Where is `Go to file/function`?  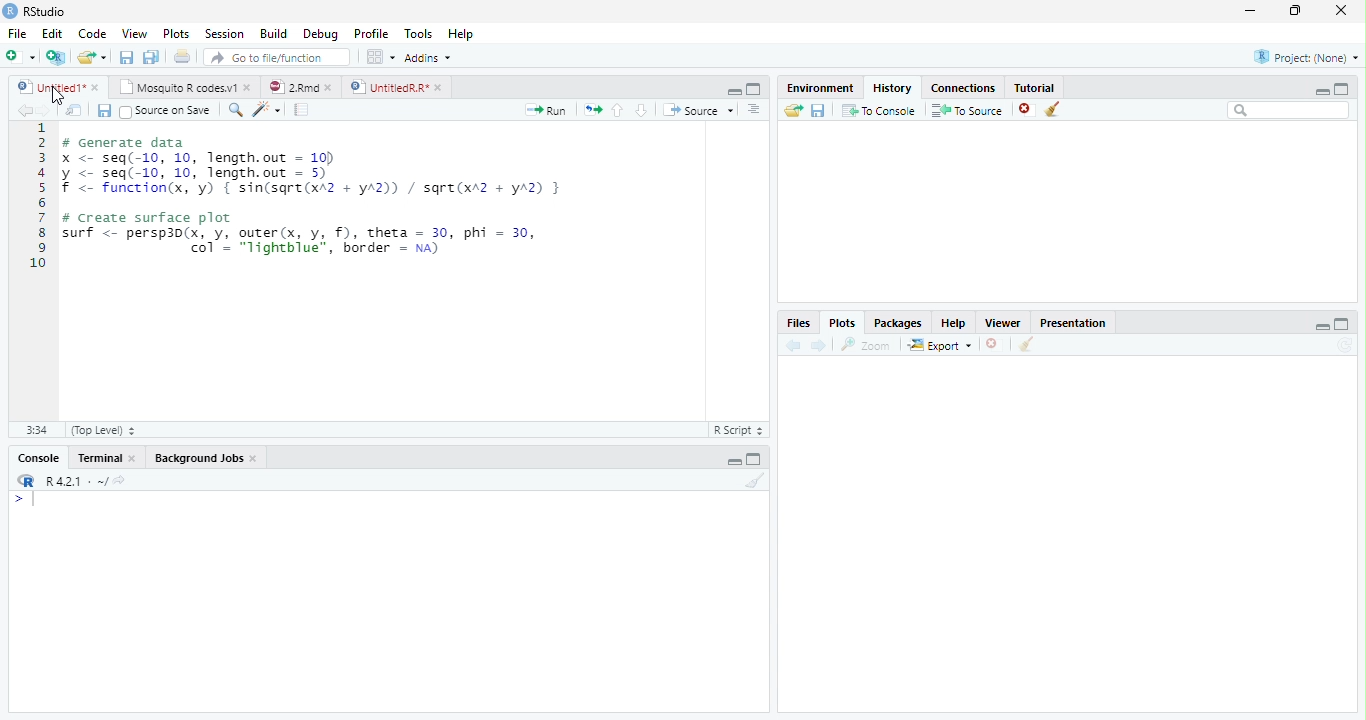
Go to file/function is located at coordinates (277, 56).